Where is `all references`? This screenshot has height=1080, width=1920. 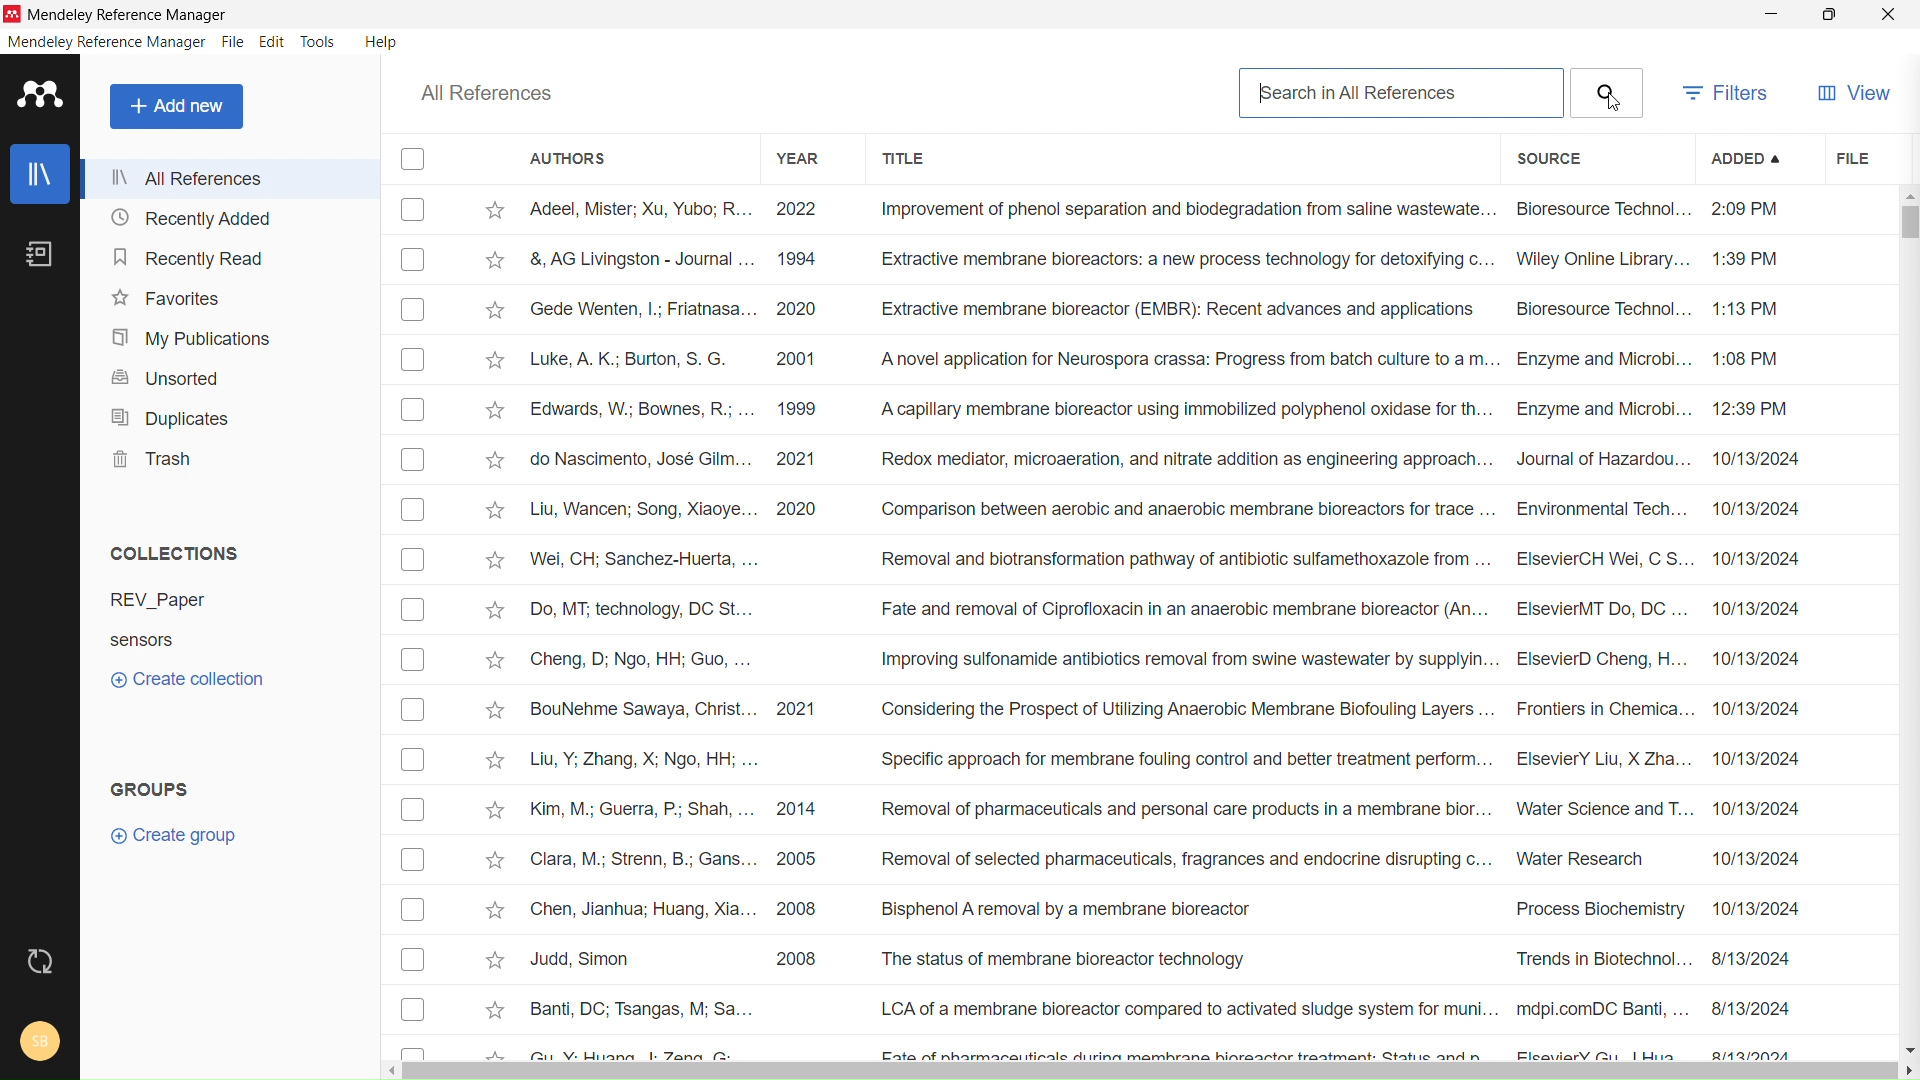 all references is located at coordinates (488, 92).